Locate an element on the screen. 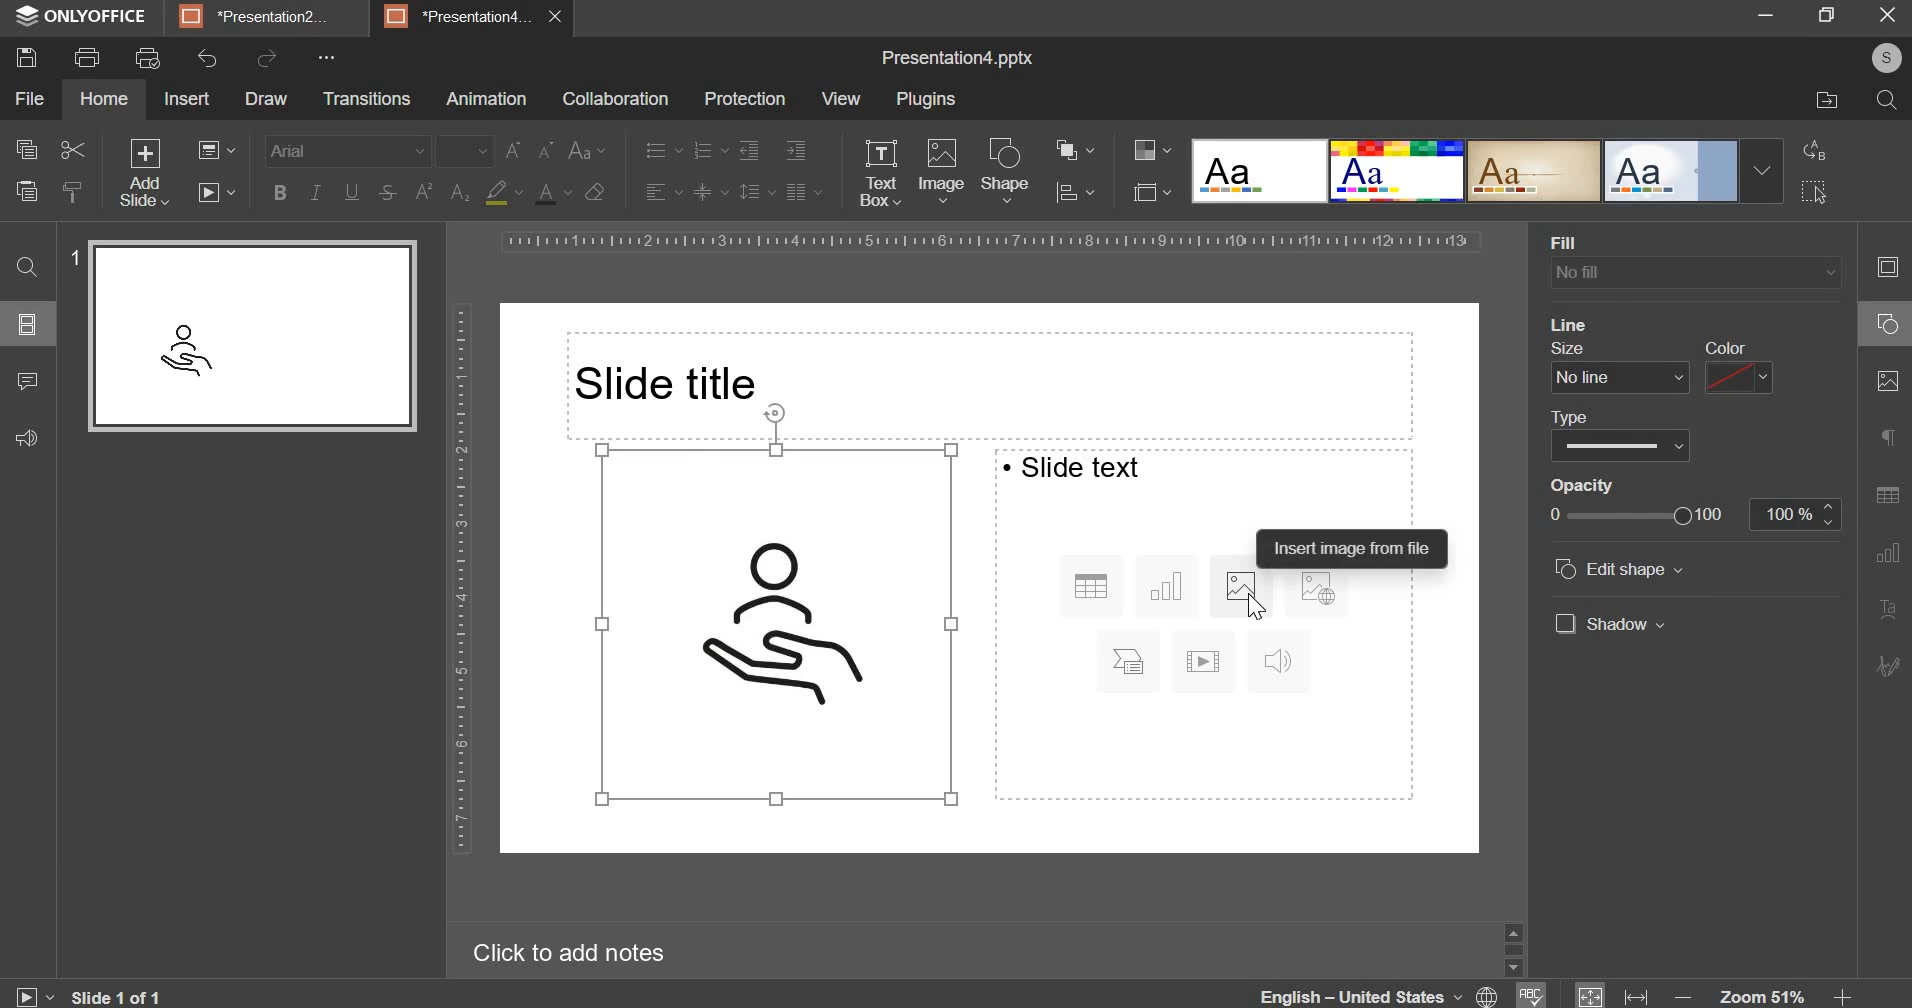 The height and width of the screenshot is (1008, 1912). paragraph setting is located at coordinates (802, 190).